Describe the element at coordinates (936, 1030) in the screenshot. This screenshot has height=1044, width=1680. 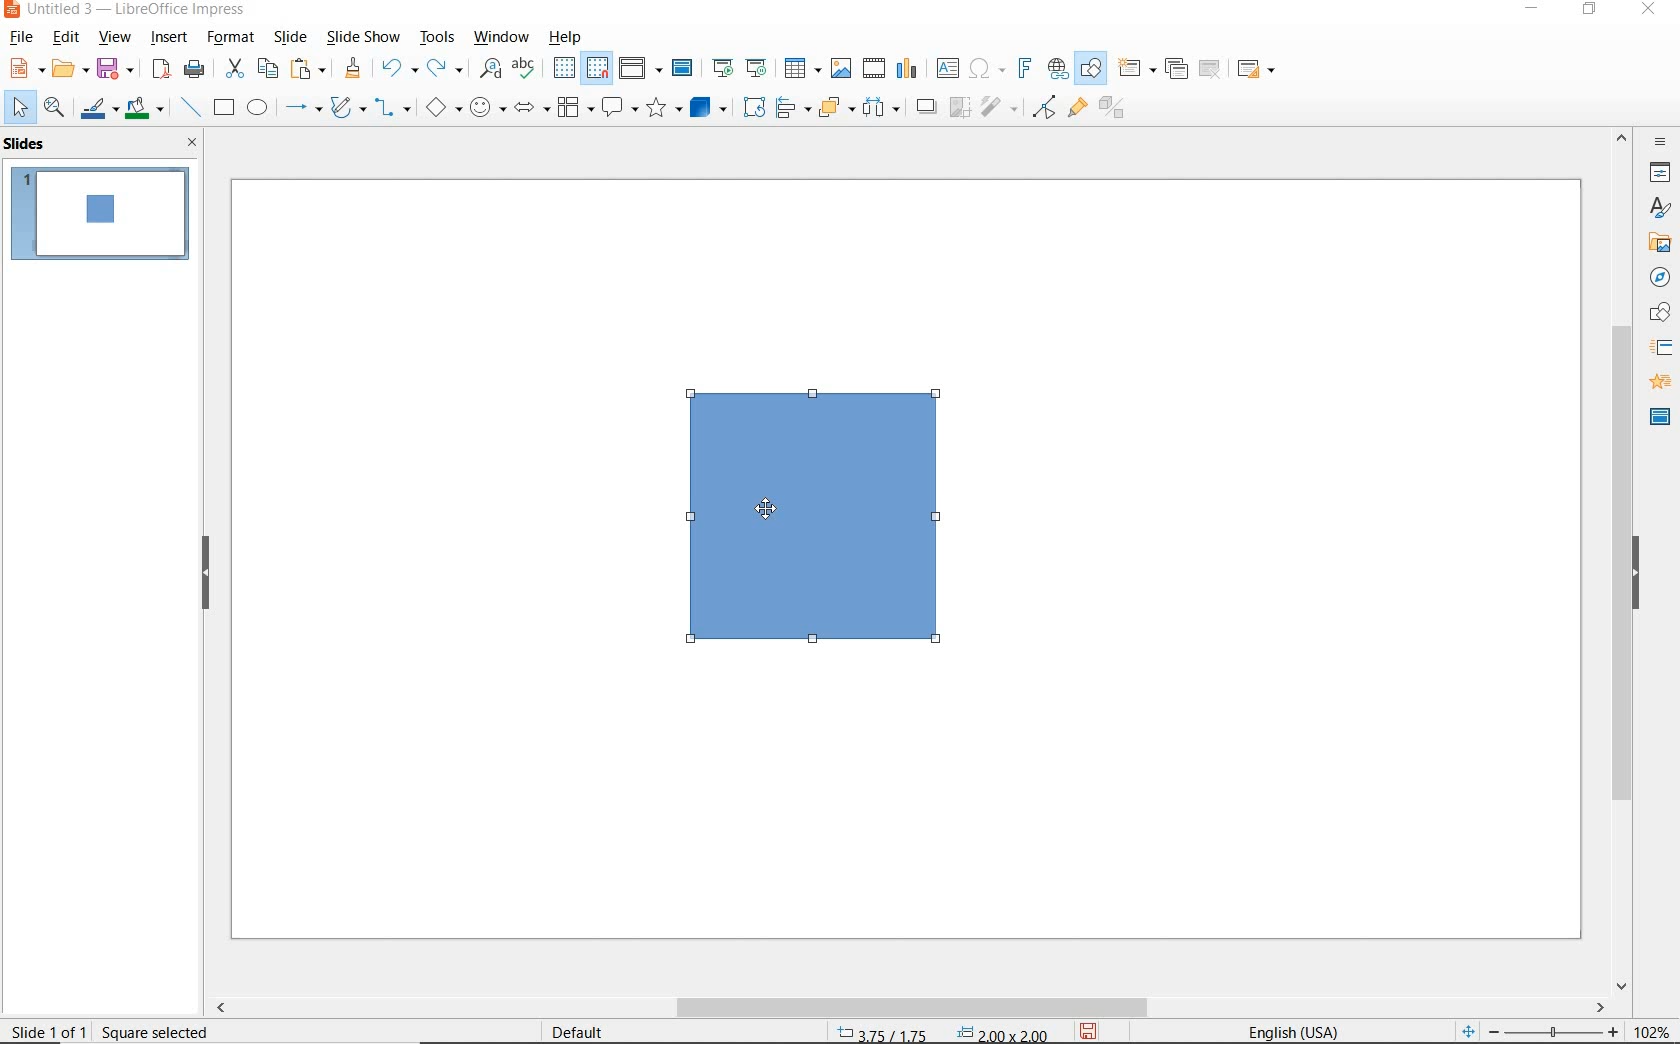
I see `position and size` at that location.